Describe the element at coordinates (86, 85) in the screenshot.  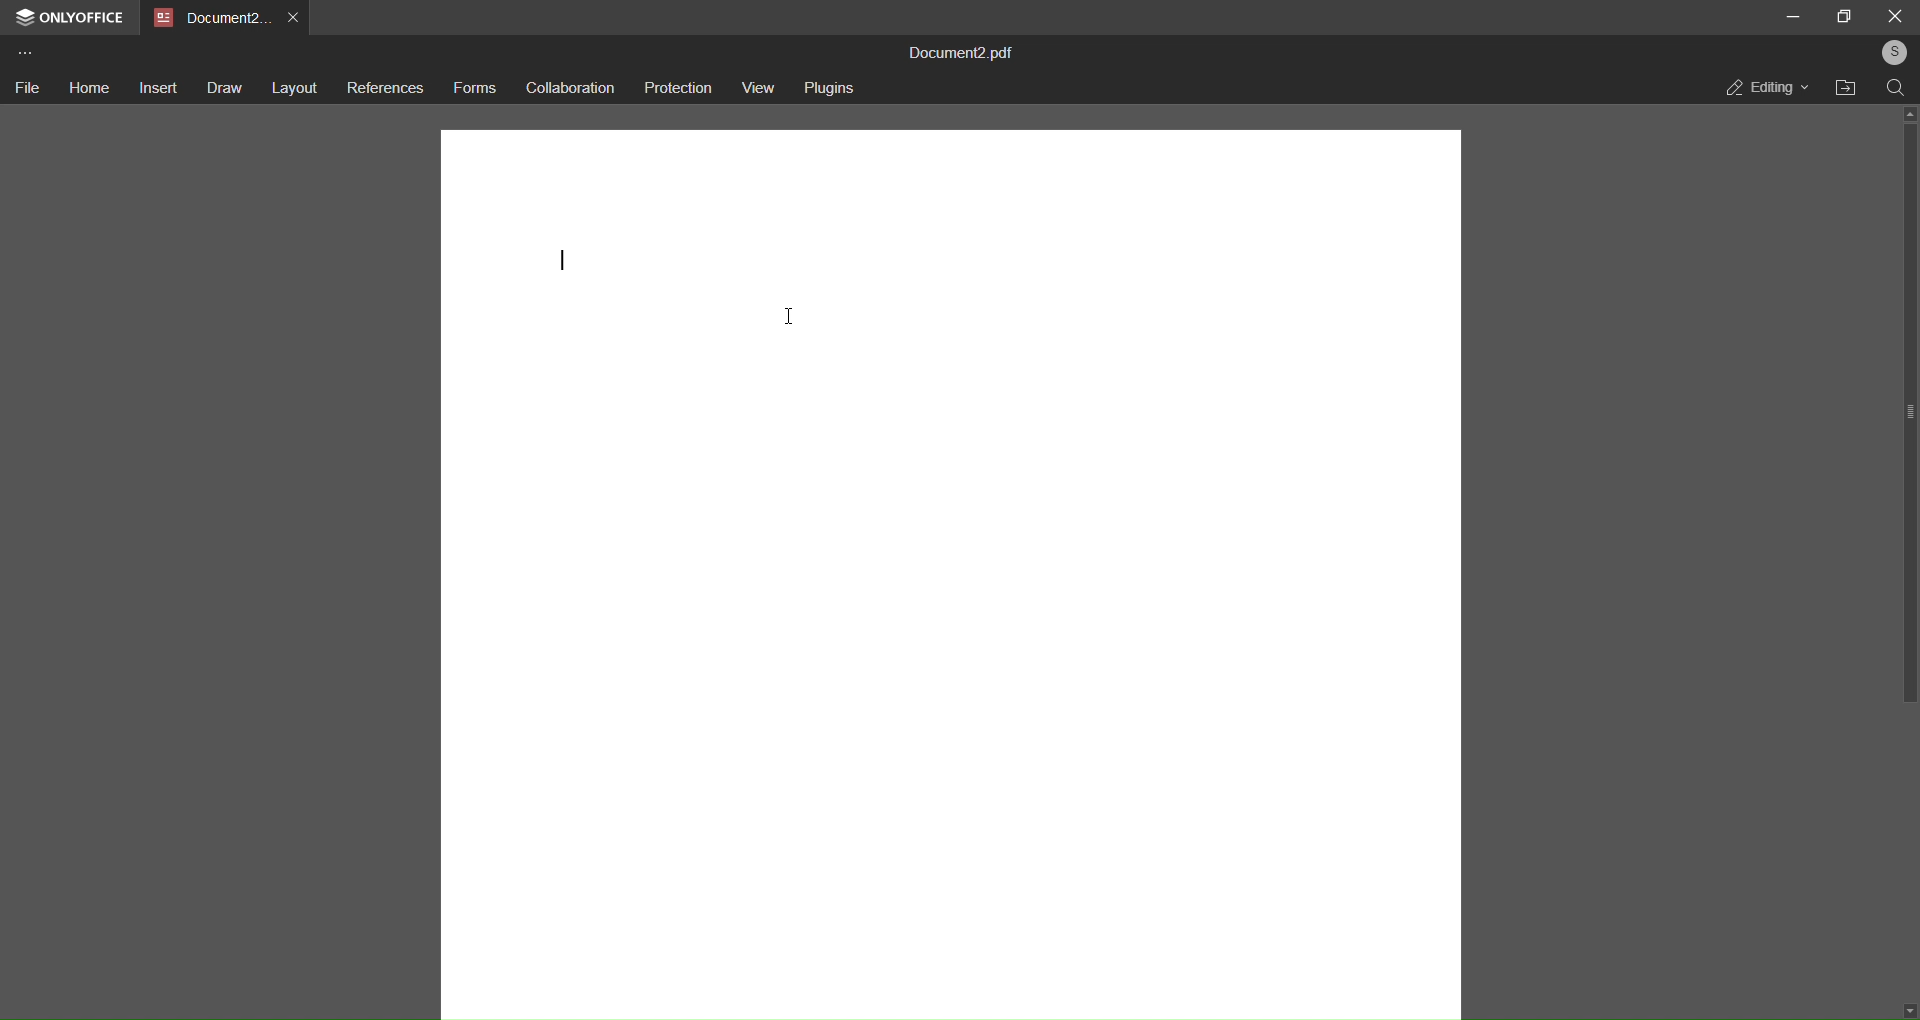
I see `home` at that location.